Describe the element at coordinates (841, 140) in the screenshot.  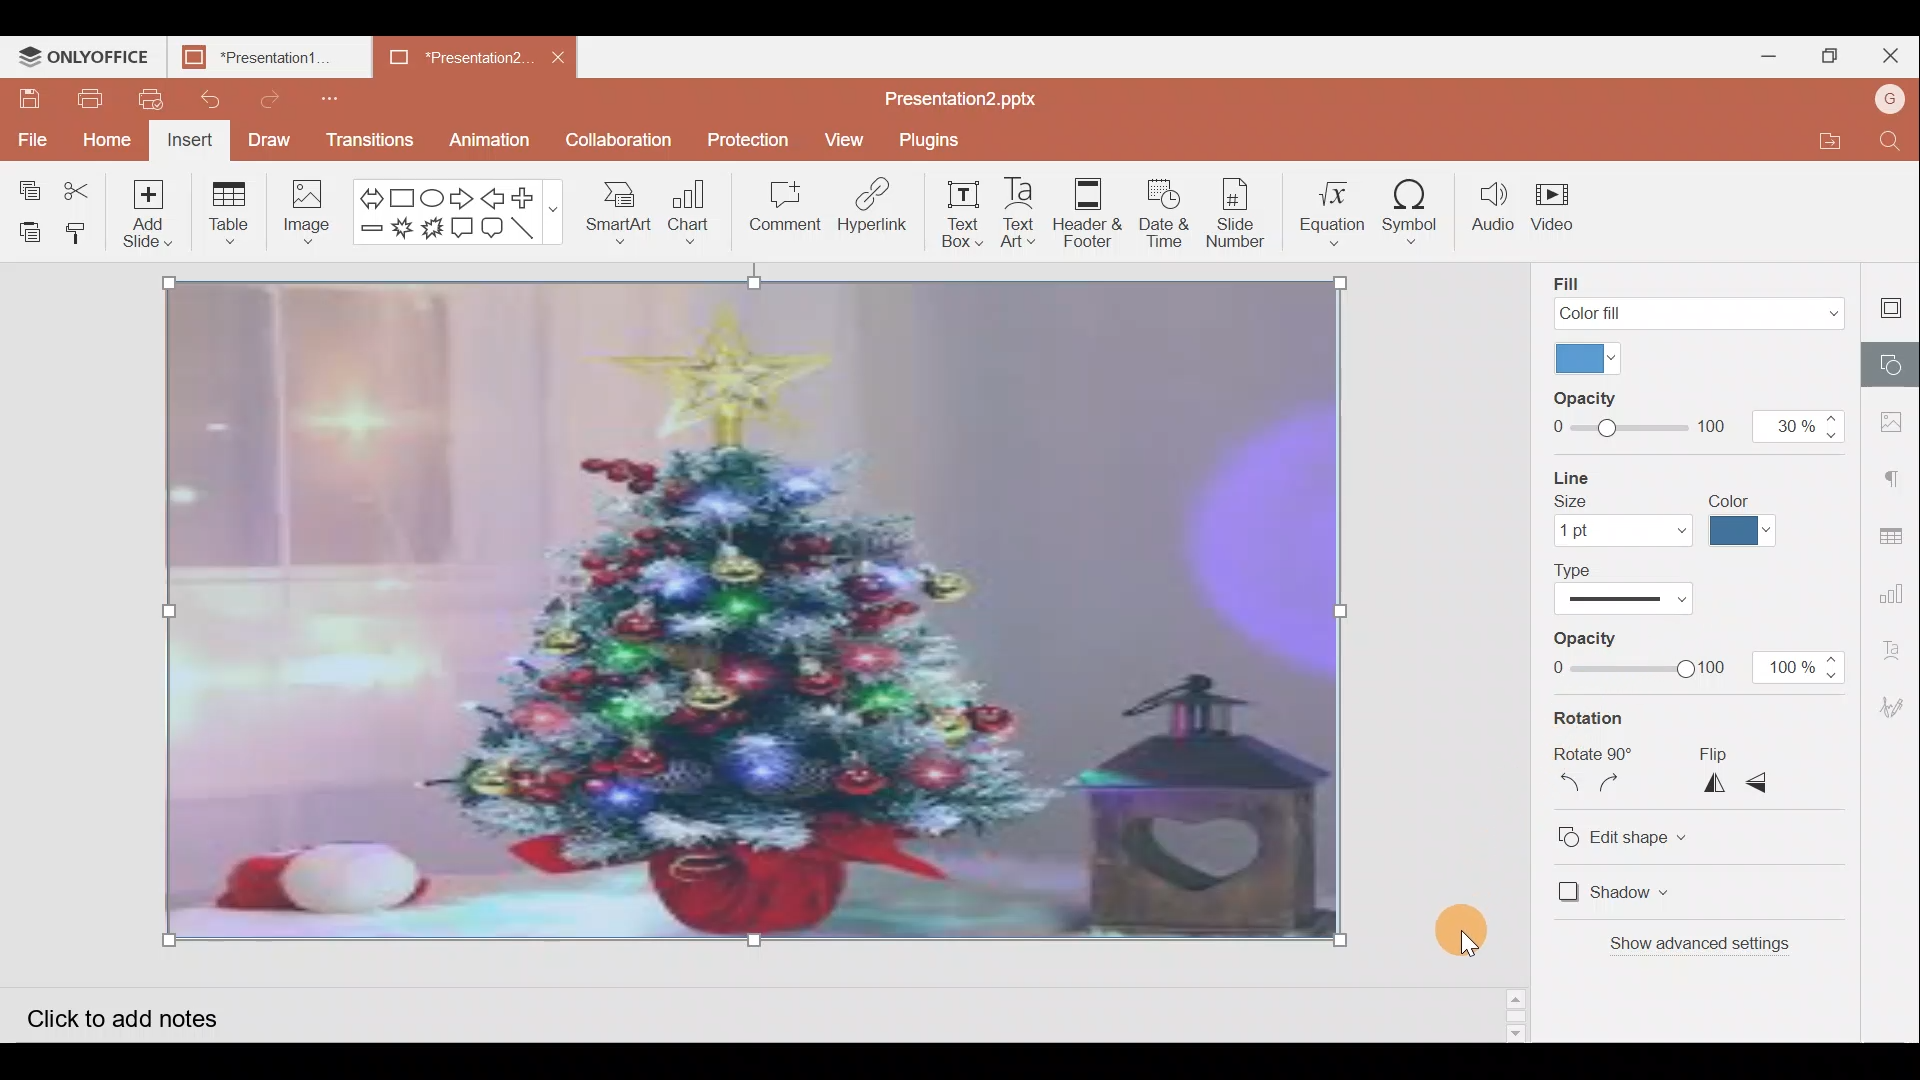
I see `View` at that location.